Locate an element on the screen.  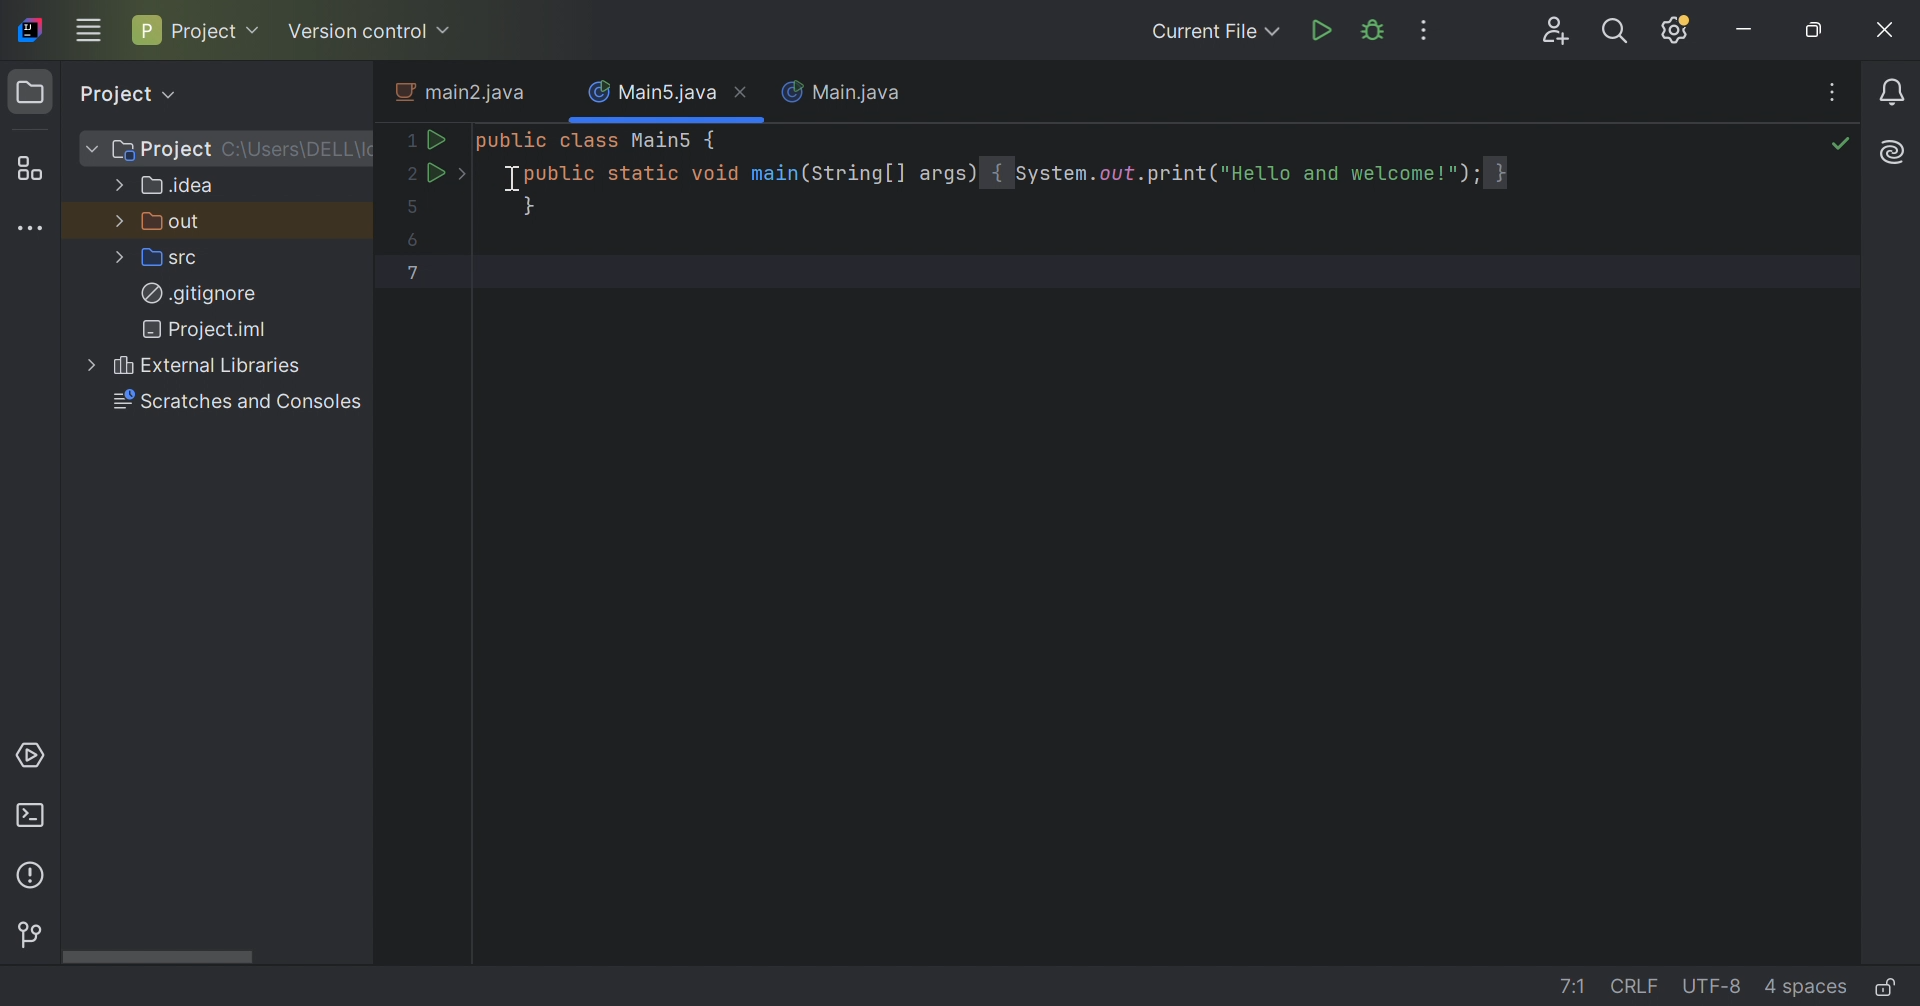
Project is located at coordinates (195, 31).